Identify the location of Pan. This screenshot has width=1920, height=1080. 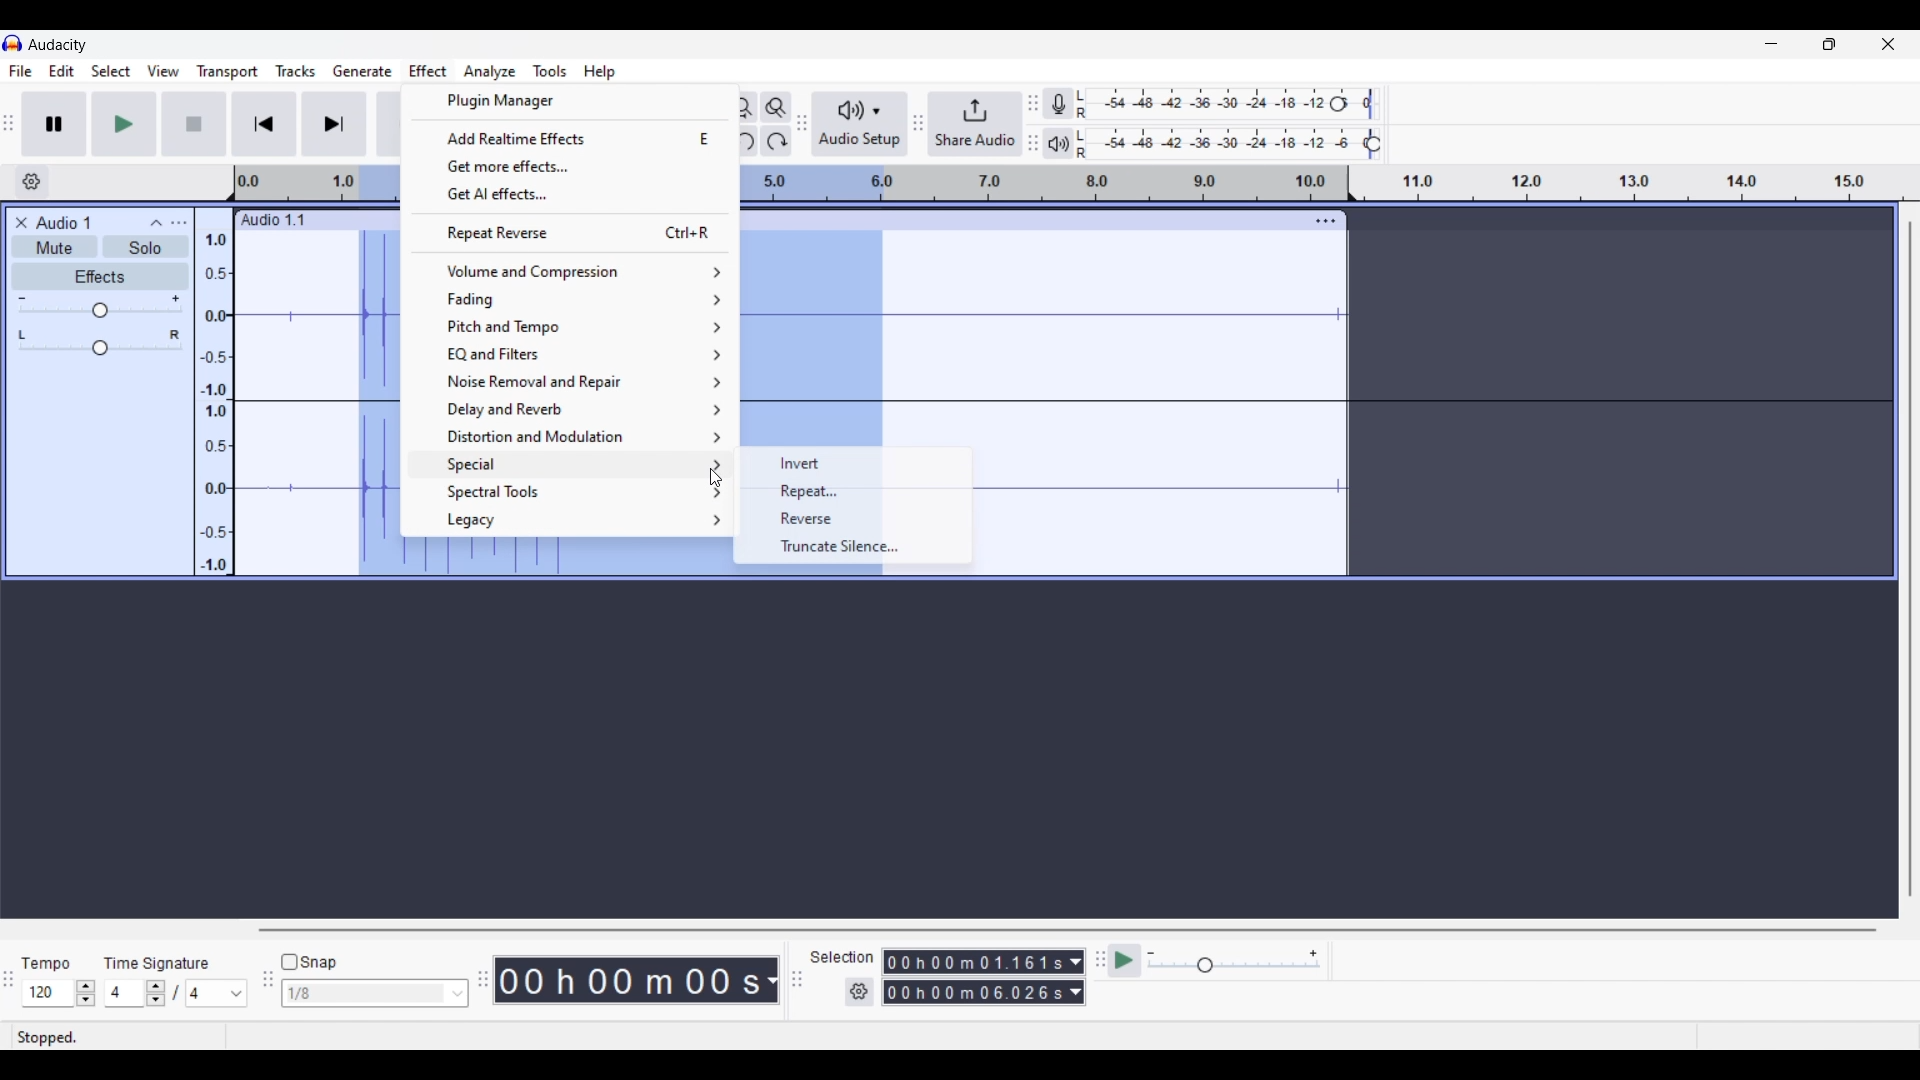
(100, 349).